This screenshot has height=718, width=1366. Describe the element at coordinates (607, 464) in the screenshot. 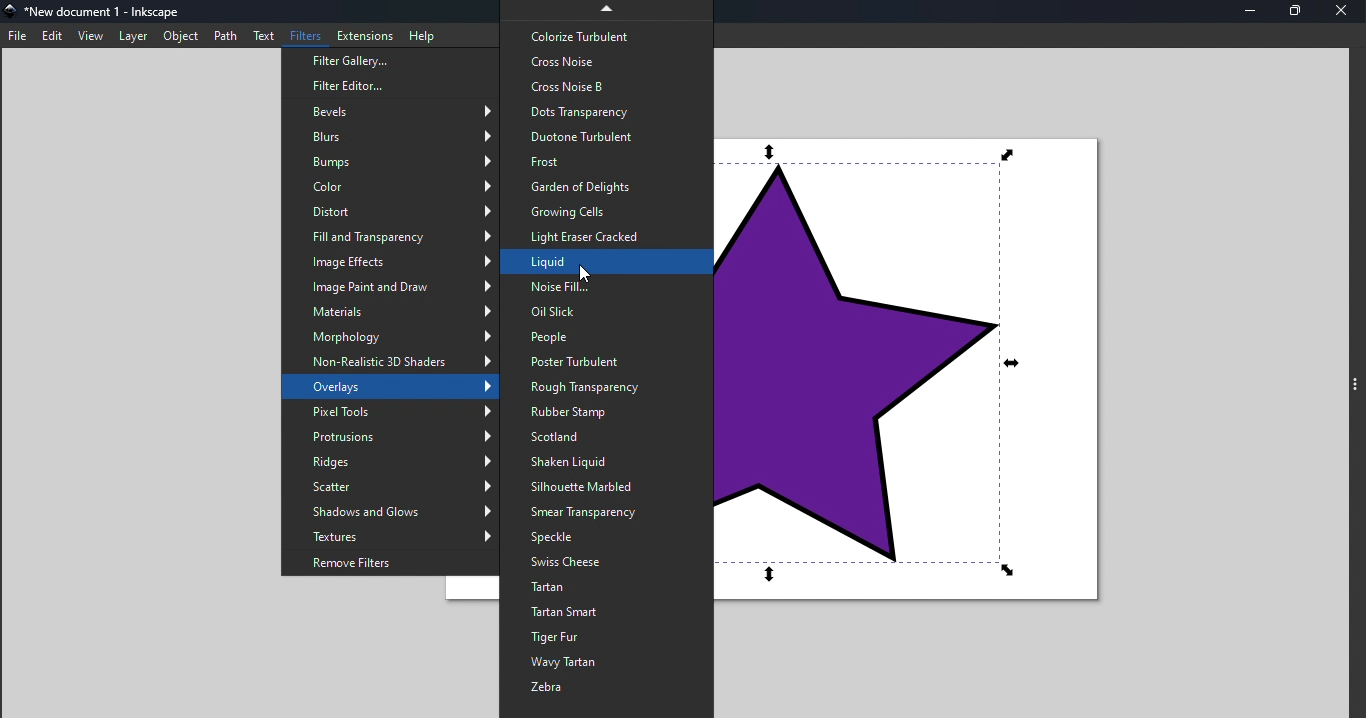

I see `Shaken liquid` at that location.